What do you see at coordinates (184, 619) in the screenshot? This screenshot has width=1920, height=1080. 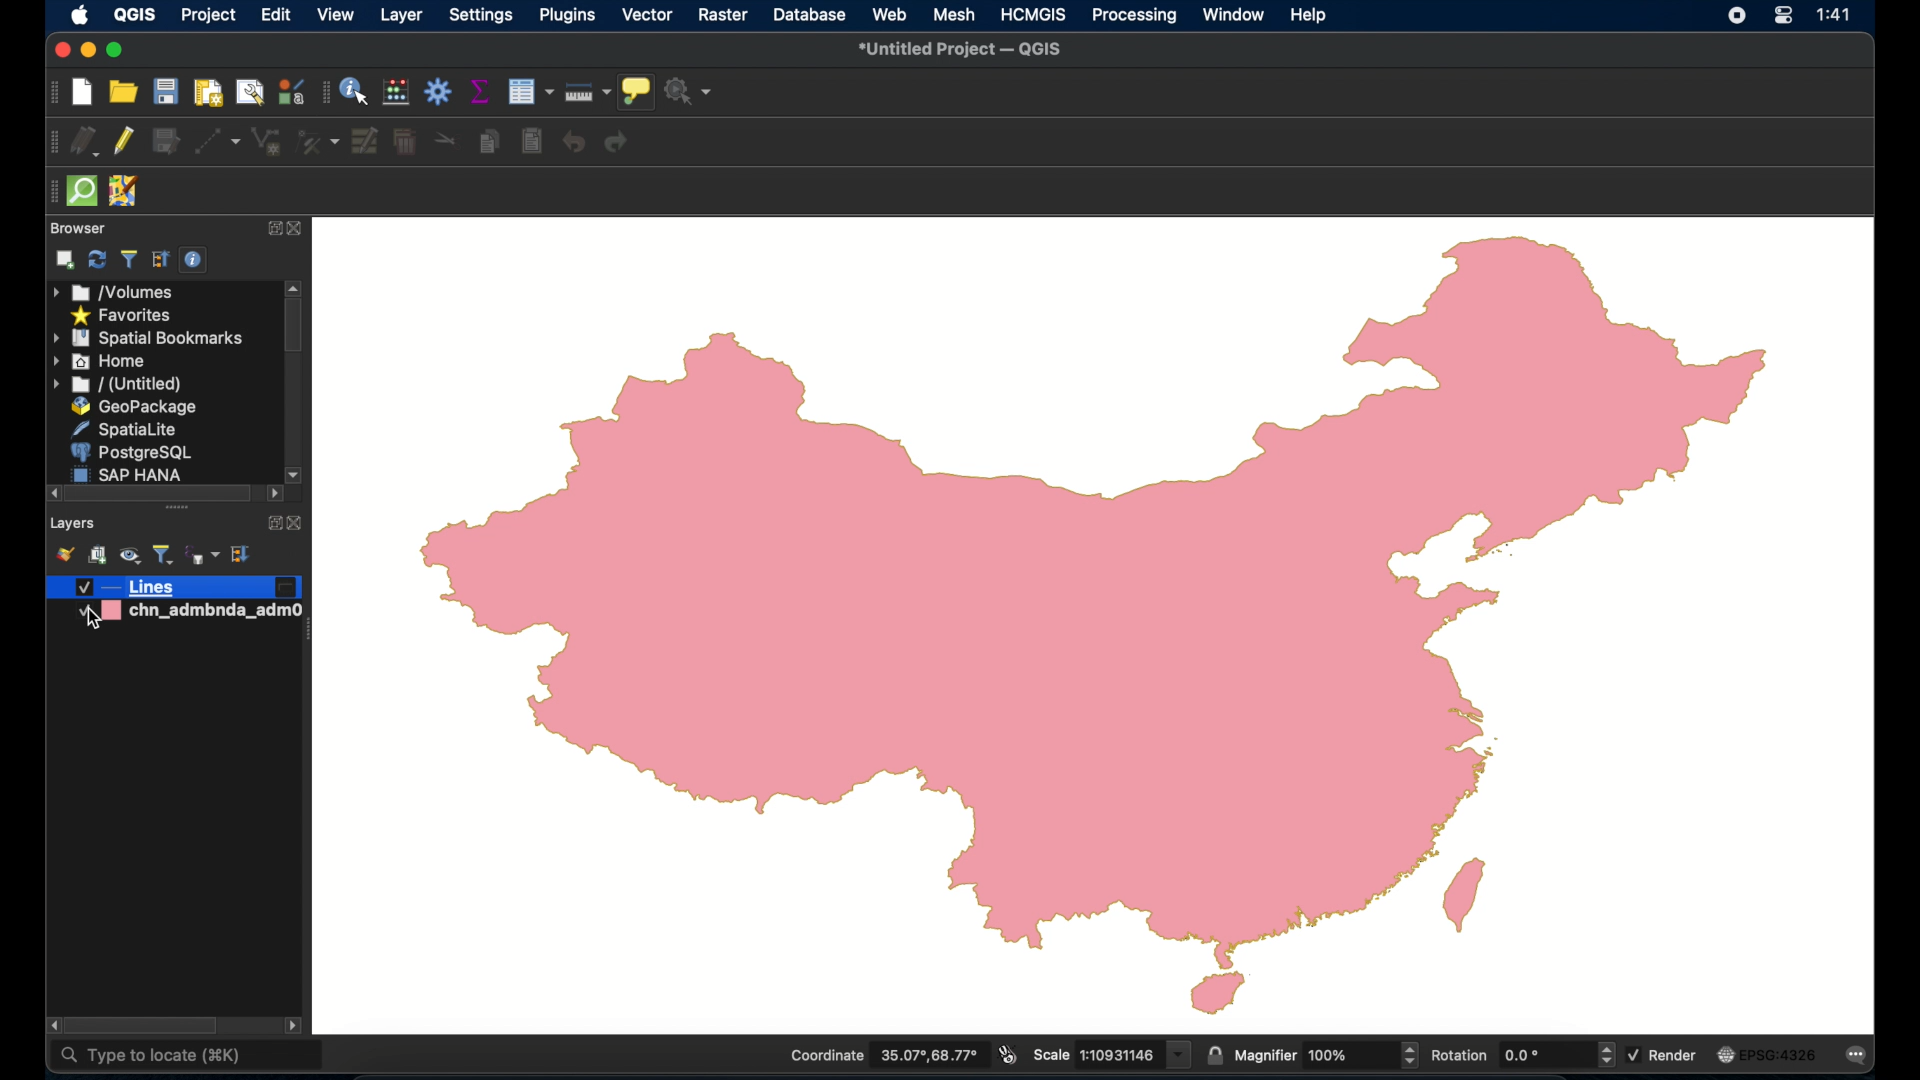 I see `chn_admbnda_adm0` at bounding box center [184, 619].